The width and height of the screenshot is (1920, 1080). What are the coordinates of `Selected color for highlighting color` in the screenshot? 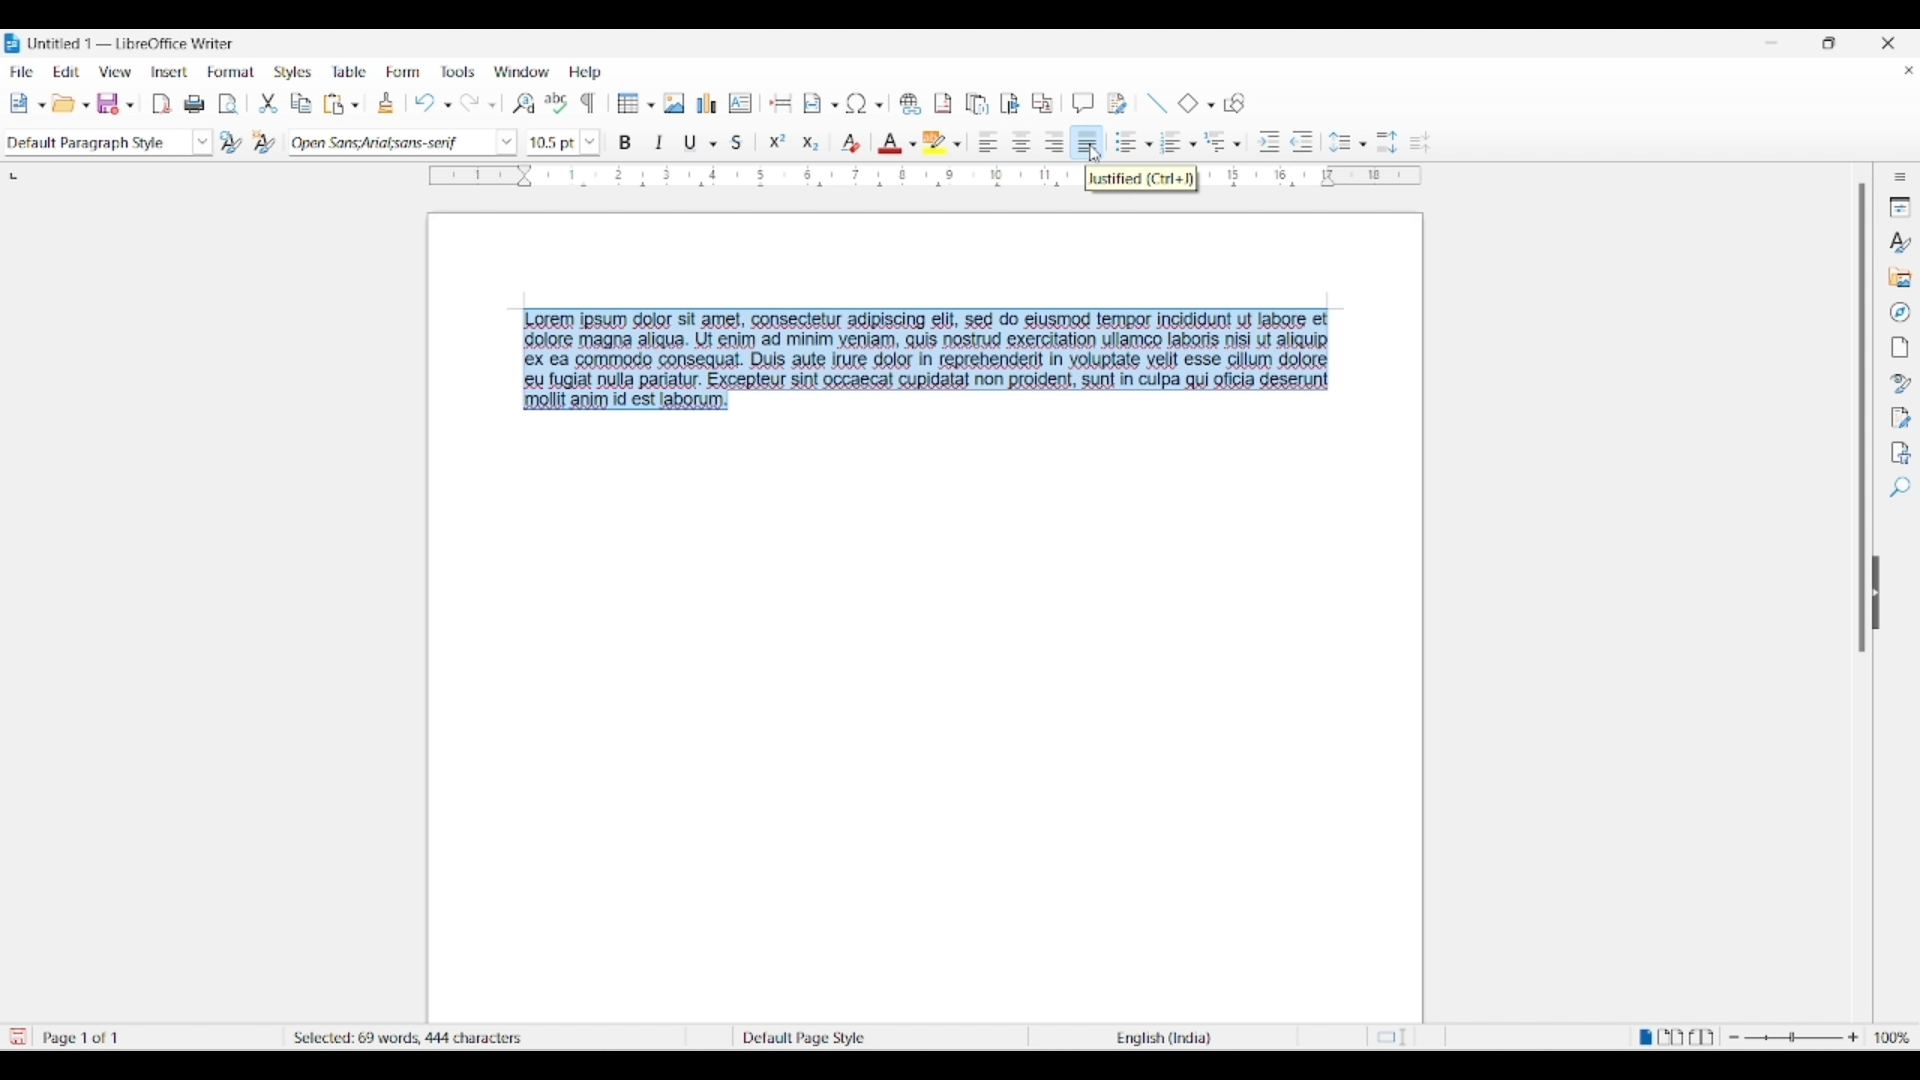 It's located at (935, 141).